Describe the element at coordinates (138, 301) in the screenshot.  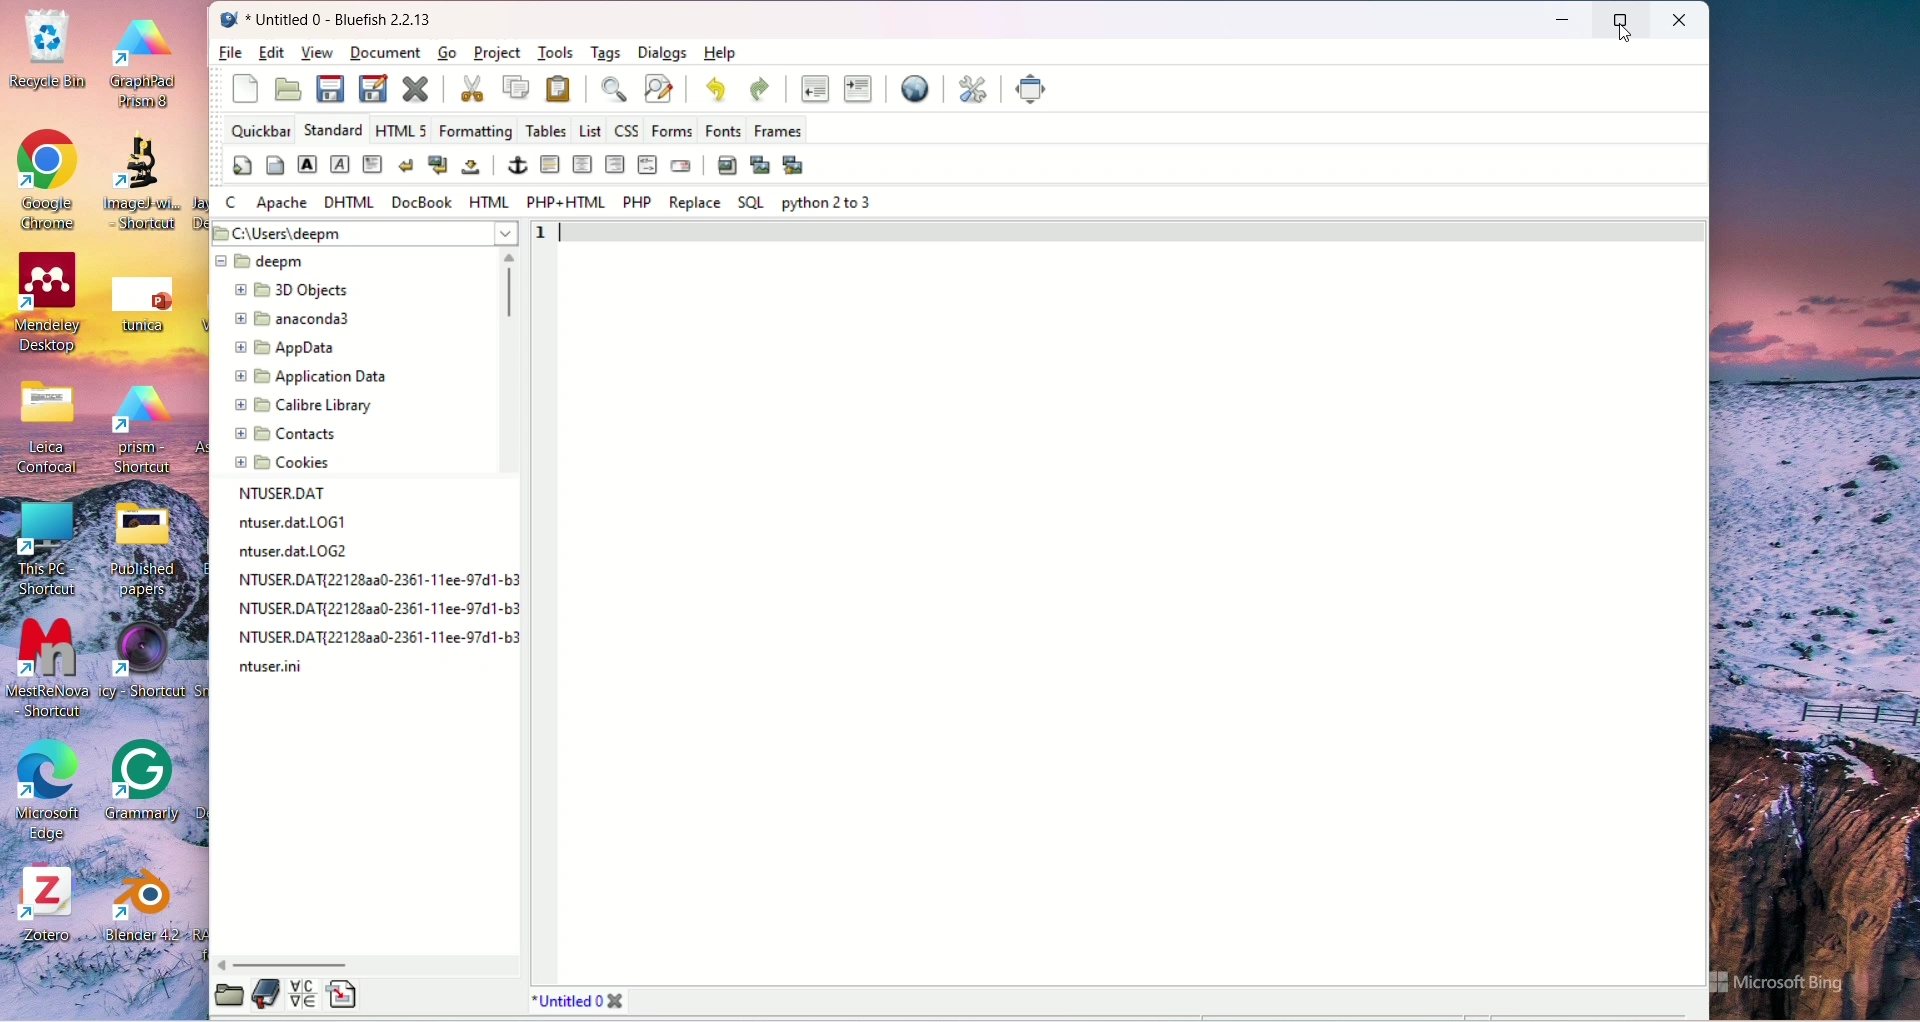
I see `tunica ppt` at that location.